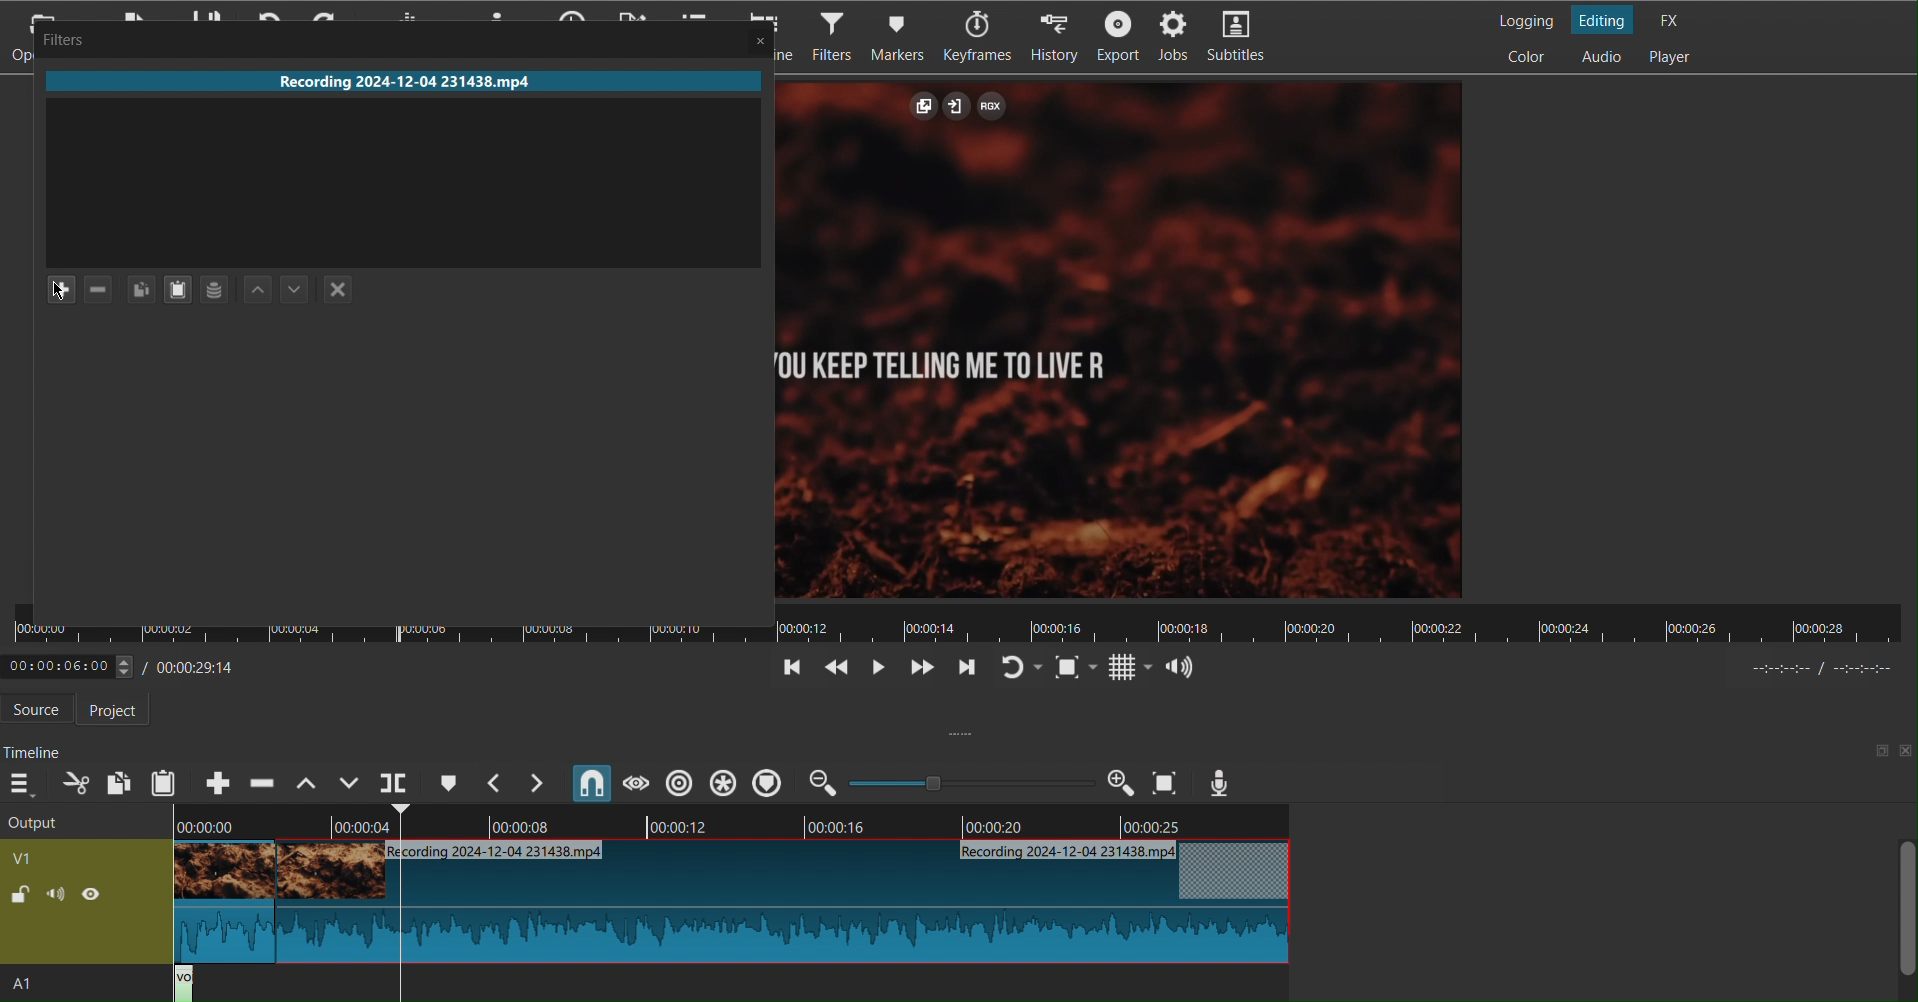 Image resolution: width=1918 pixels, height=1002 pixels. Describe the element at coordinates (1166, 782) in the screenshot. I see `Zoom Fit` at that location.